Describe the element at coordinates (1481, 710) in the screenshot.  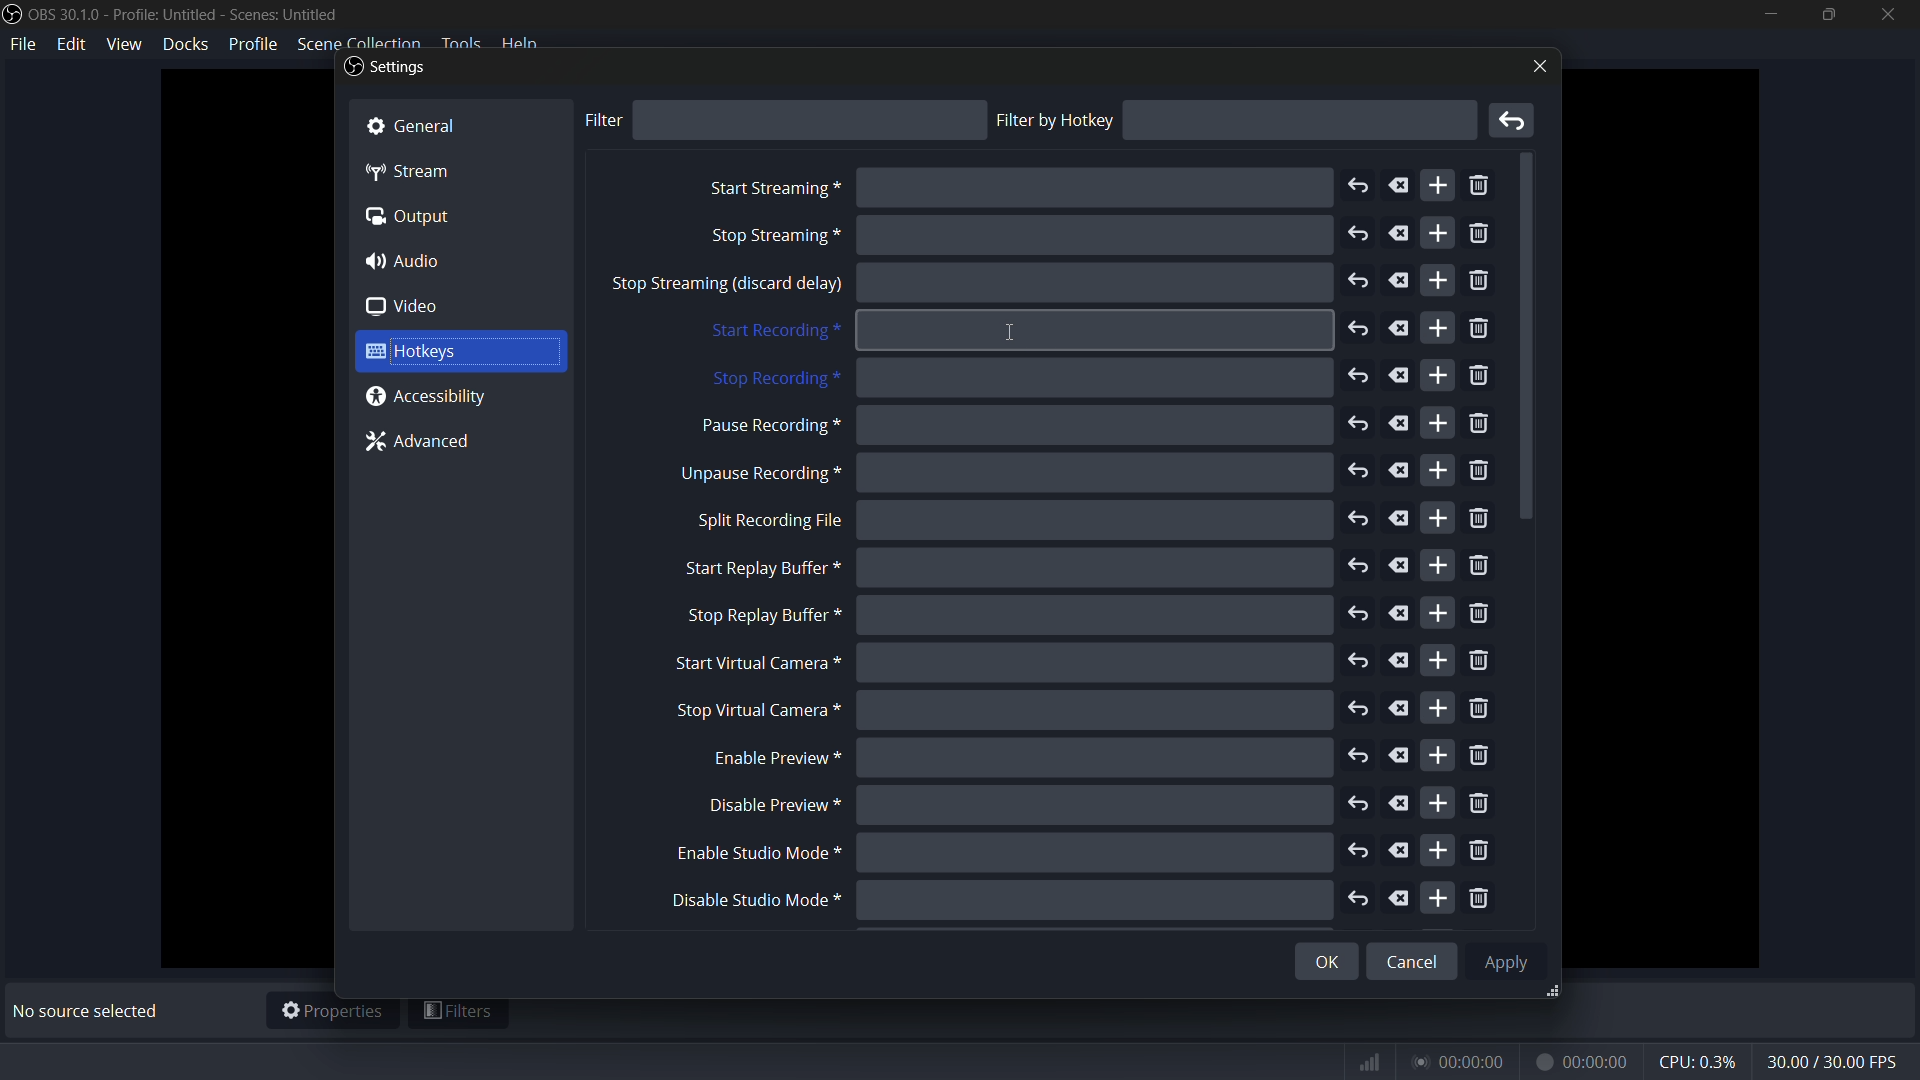
I see `remove` at that location.